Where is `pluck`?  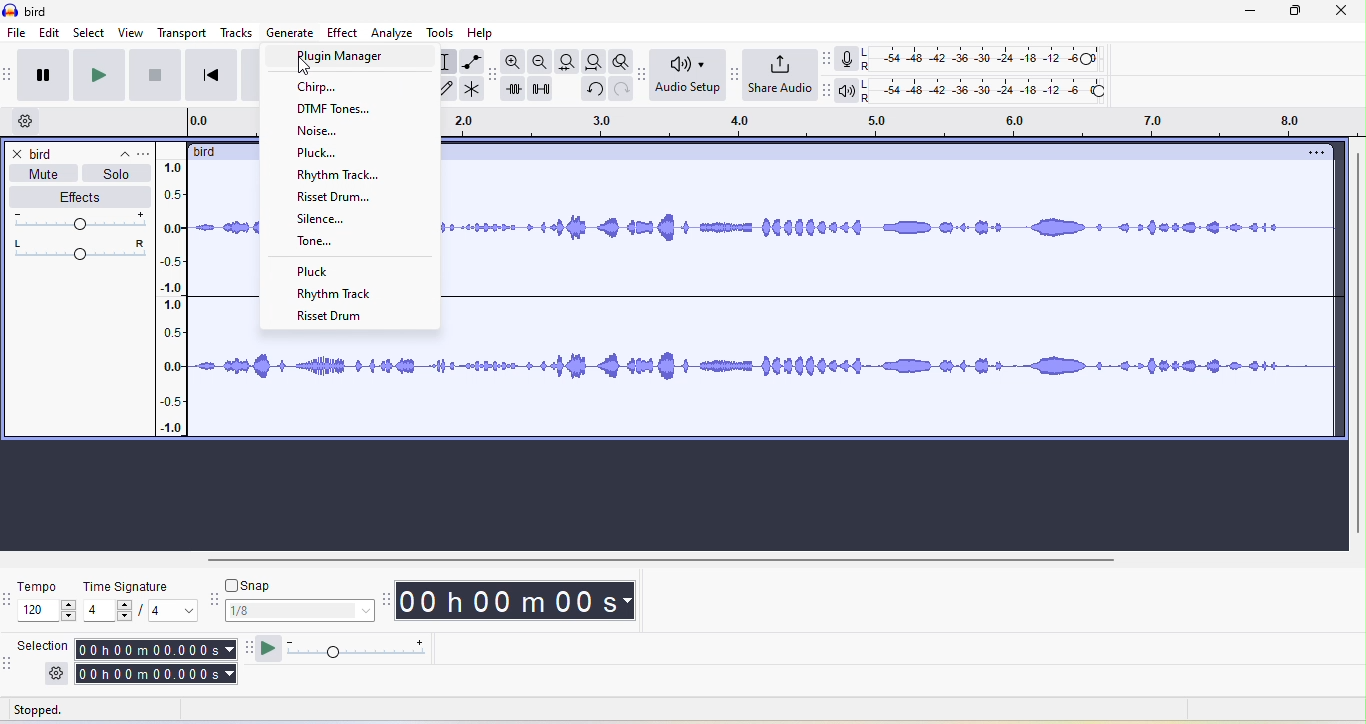 pluck is located at coordinates (316, 272).